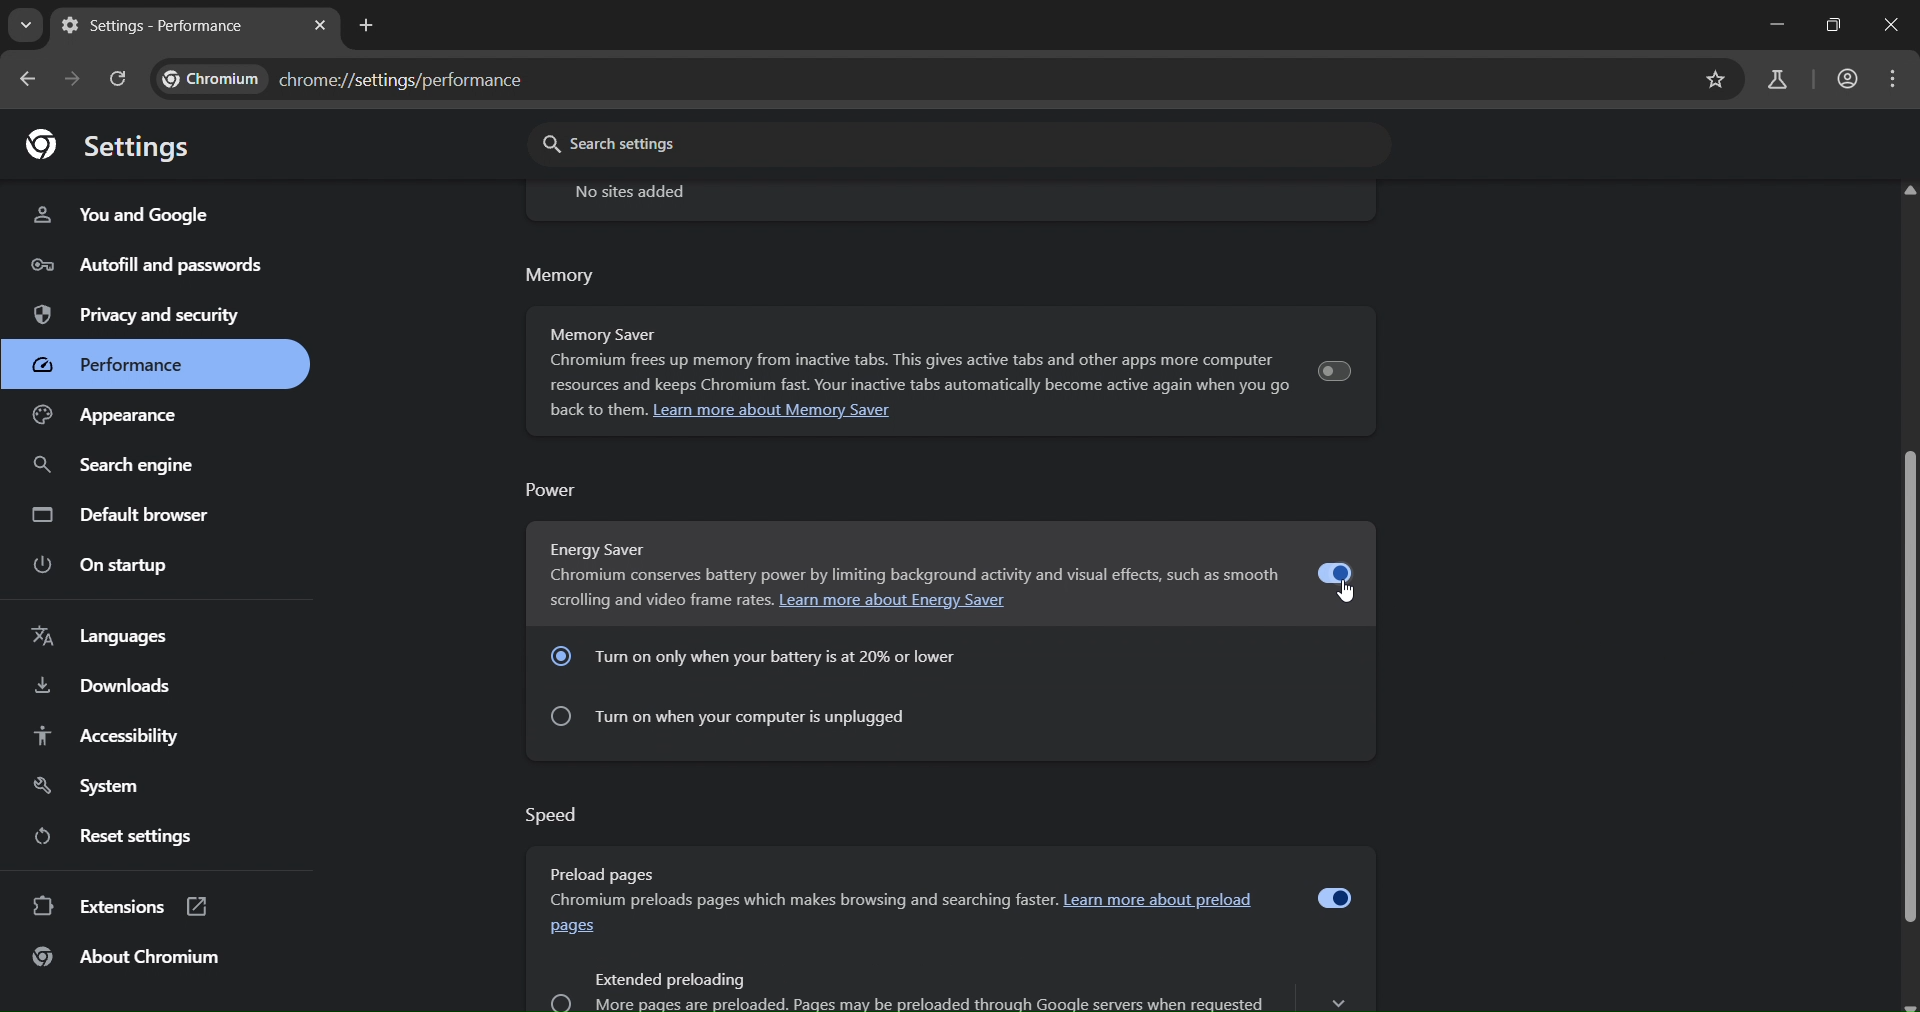 This screenshot has width=1920, height=1012. Describe the element at coordinates (122, 218) in the screenshot. I see `you and google` at that location.